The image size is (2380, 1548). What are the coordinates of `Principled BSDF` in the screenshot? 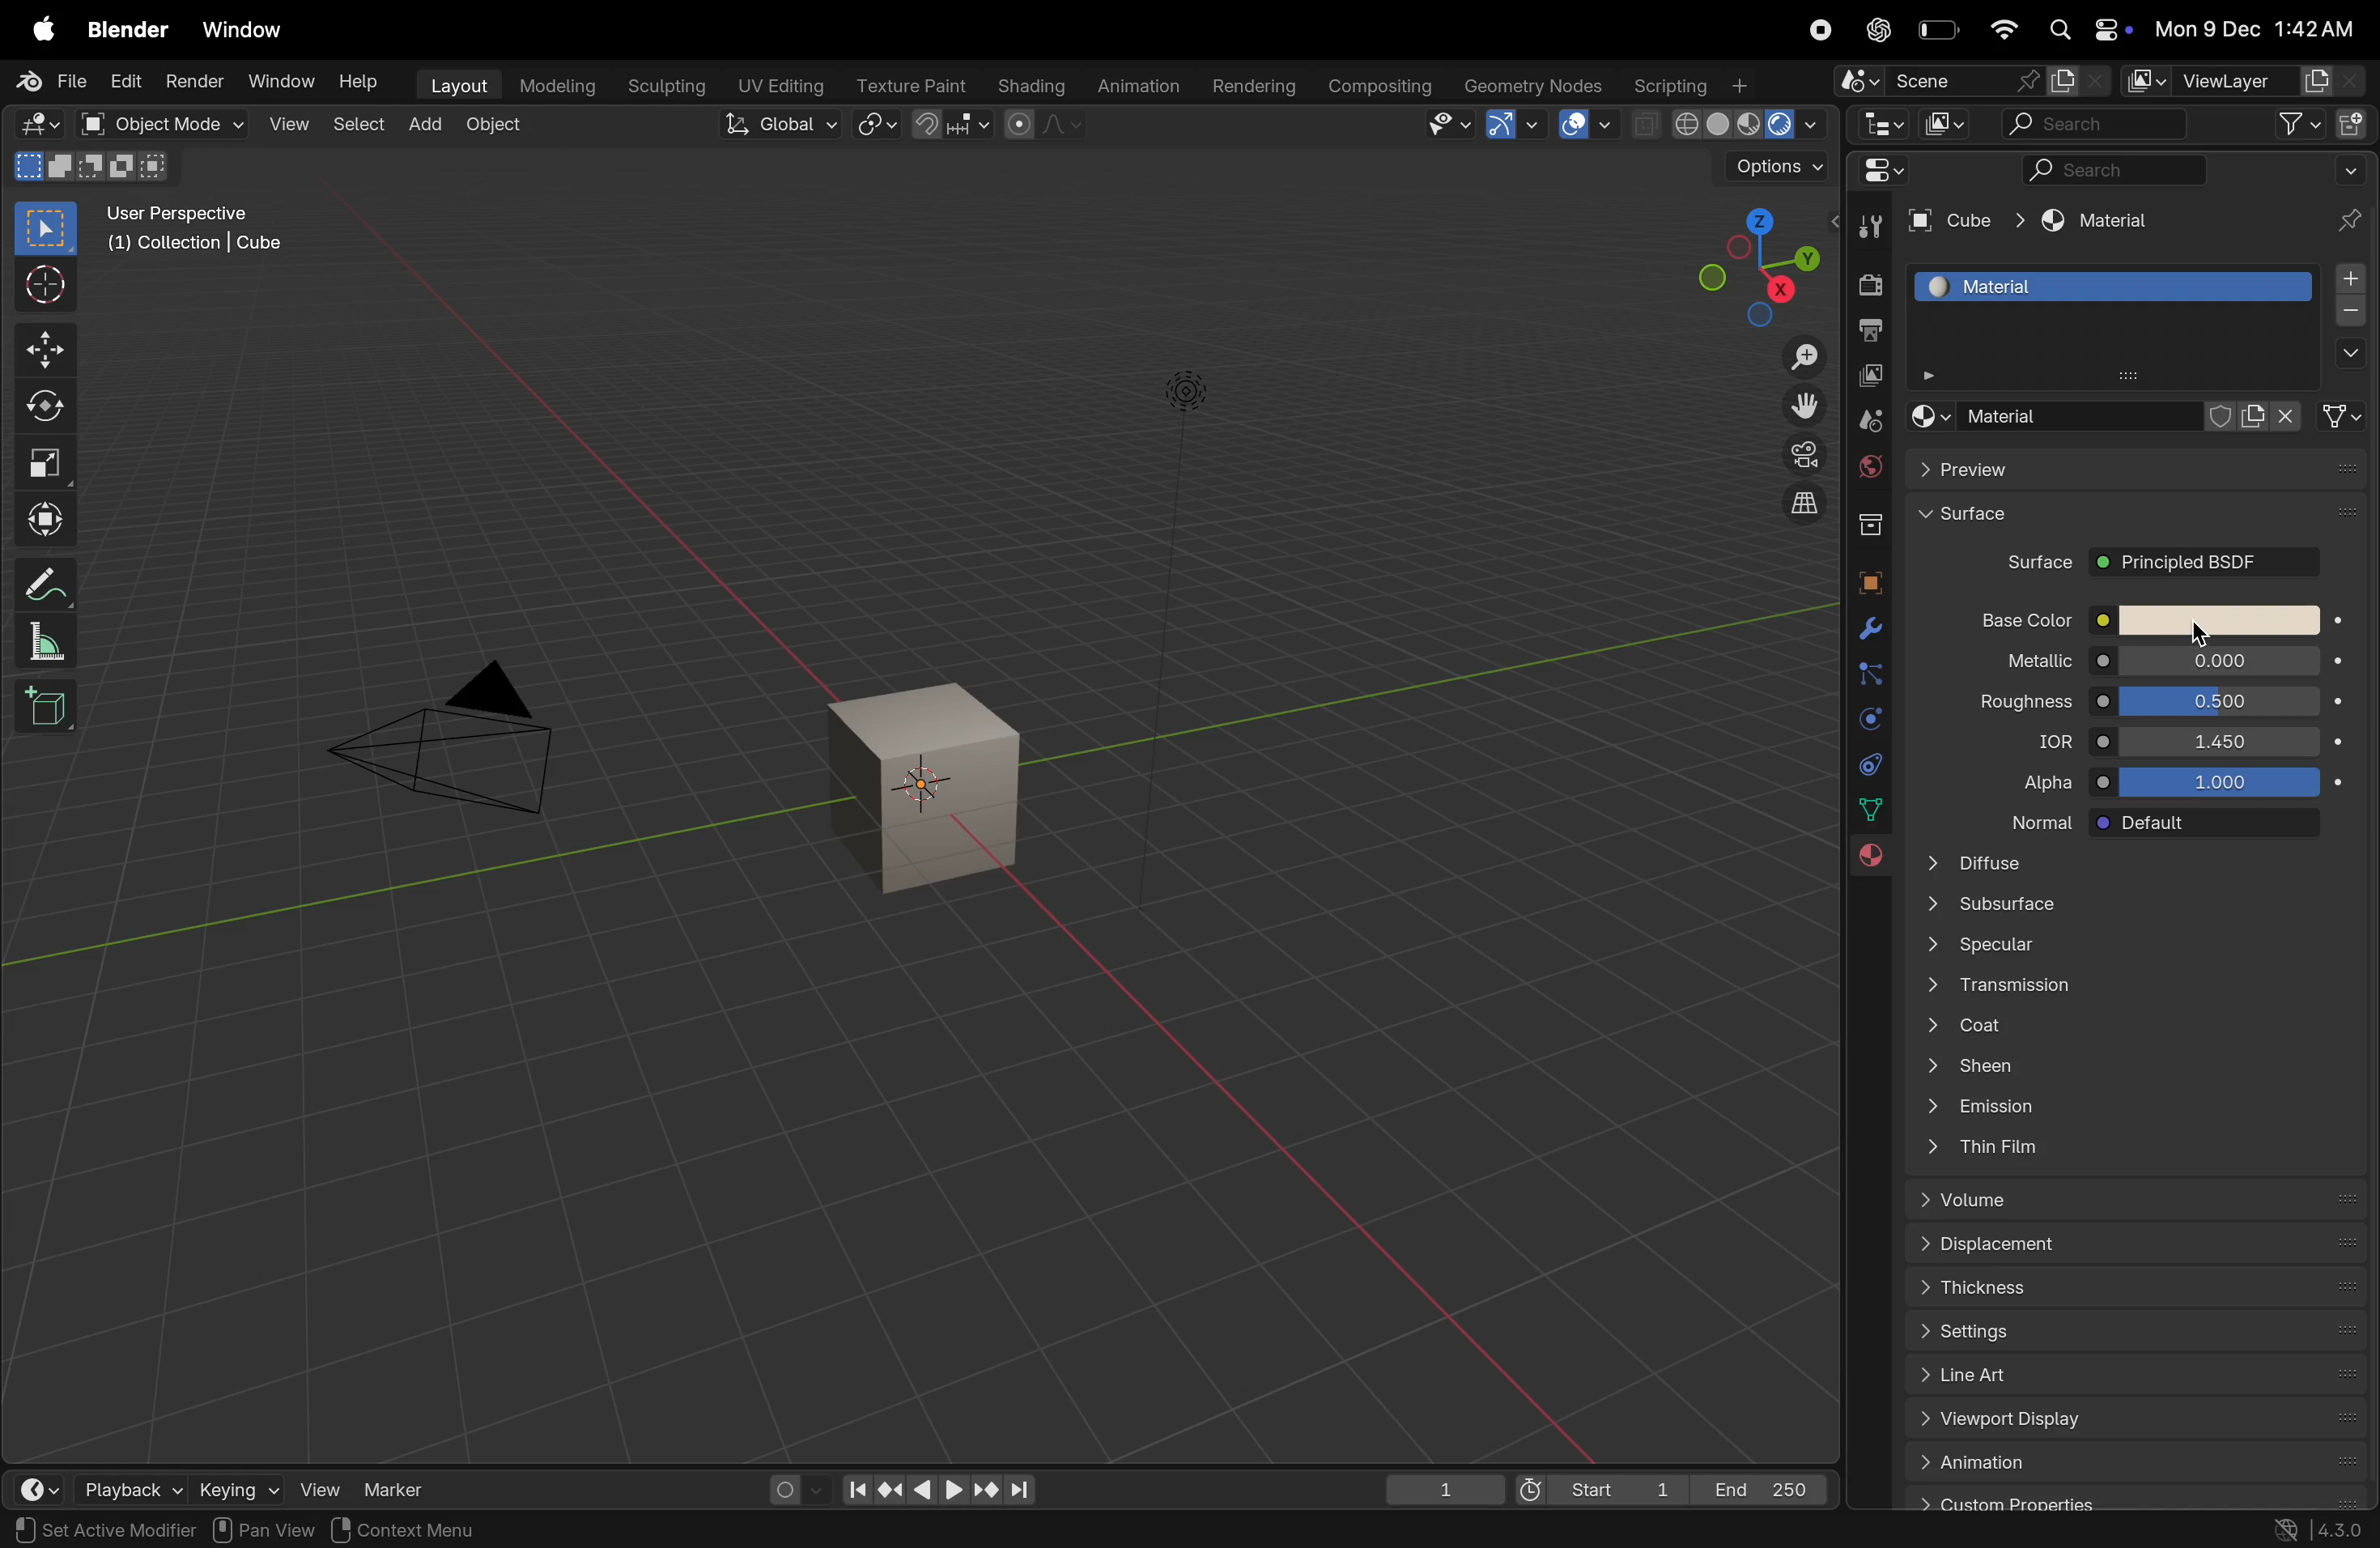 It's located at (2203, 564).